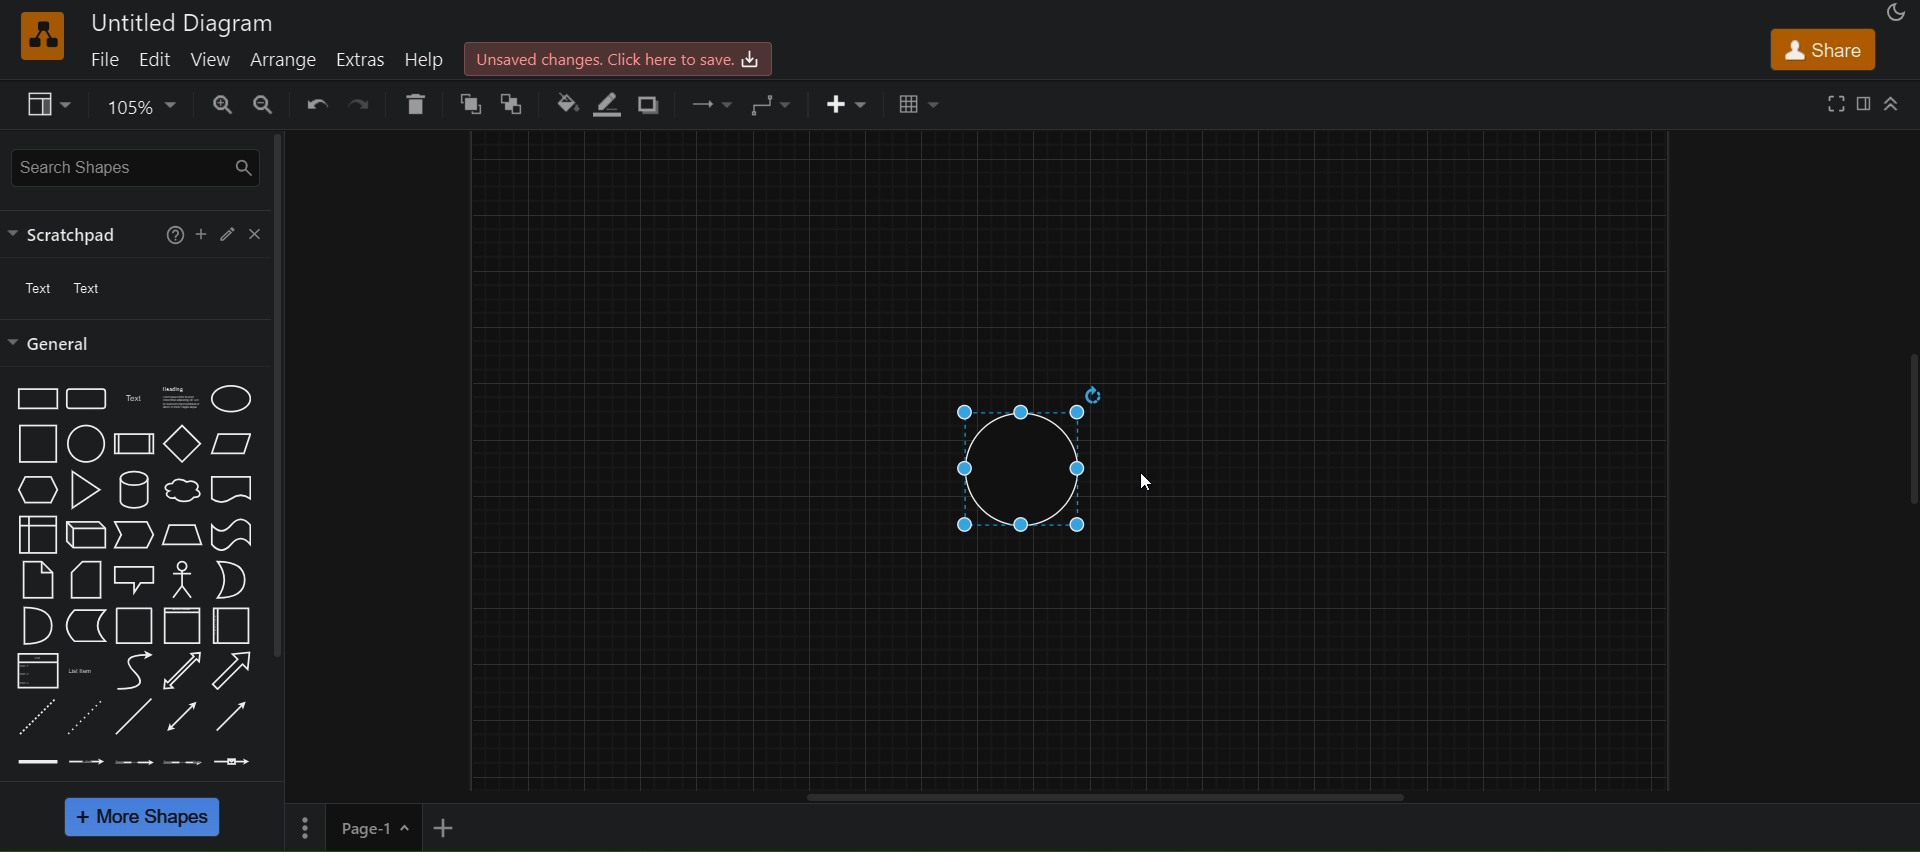 The image size is (1920, 852). What do you see at coordinates (85, 490) in the screenshot?
I see `triangle` at bounding box center [85, 490].